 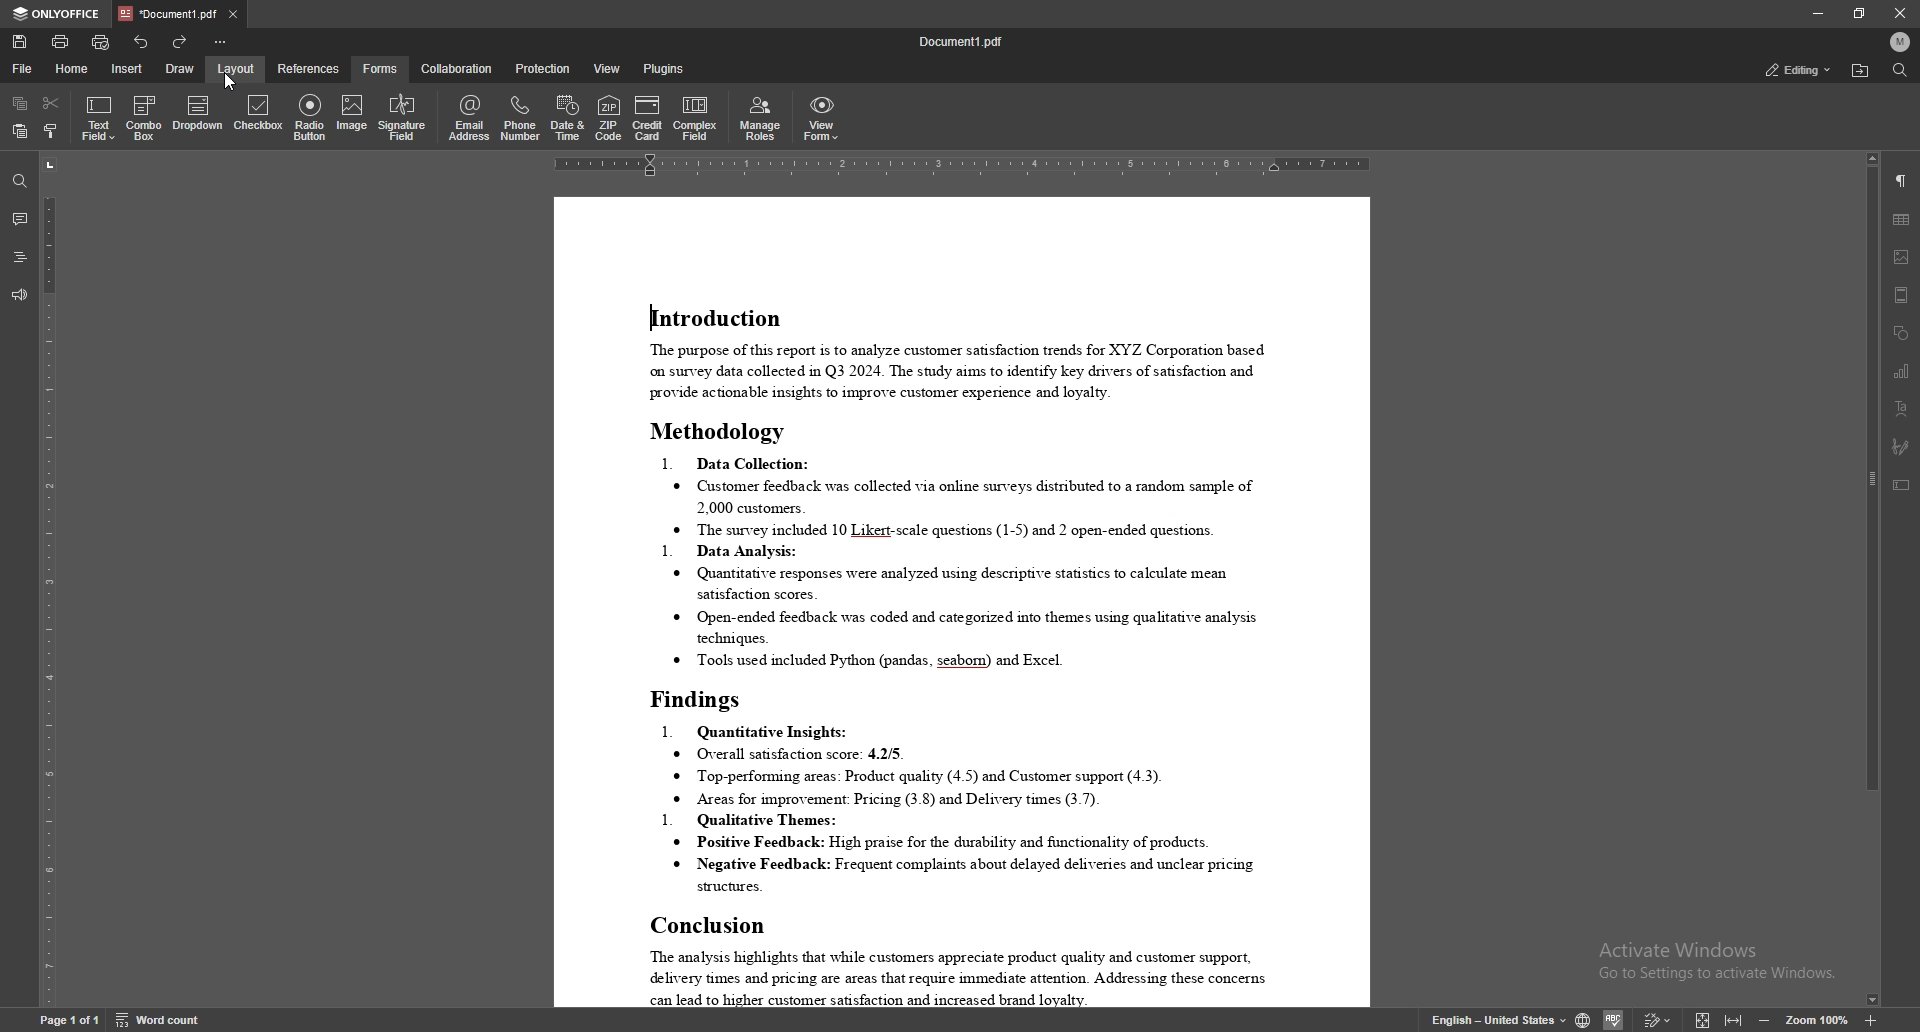 What do you see at coordinates (695, 119) in the screenshot?
I see `complex field` at bounding box center [695, 119].